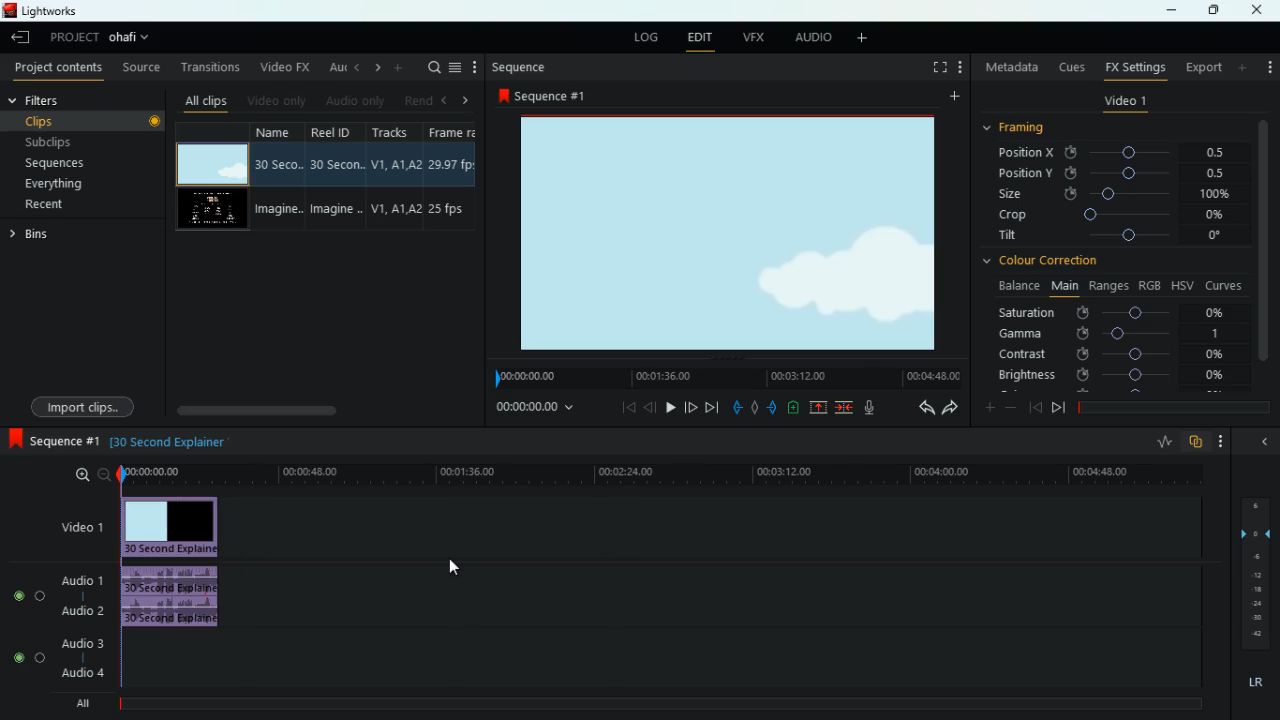 This screenshot has height=720, width=1280. What do you see at coordinates (477, 66) in the screenshot?
I see `more` at bounding box center [477, 66].